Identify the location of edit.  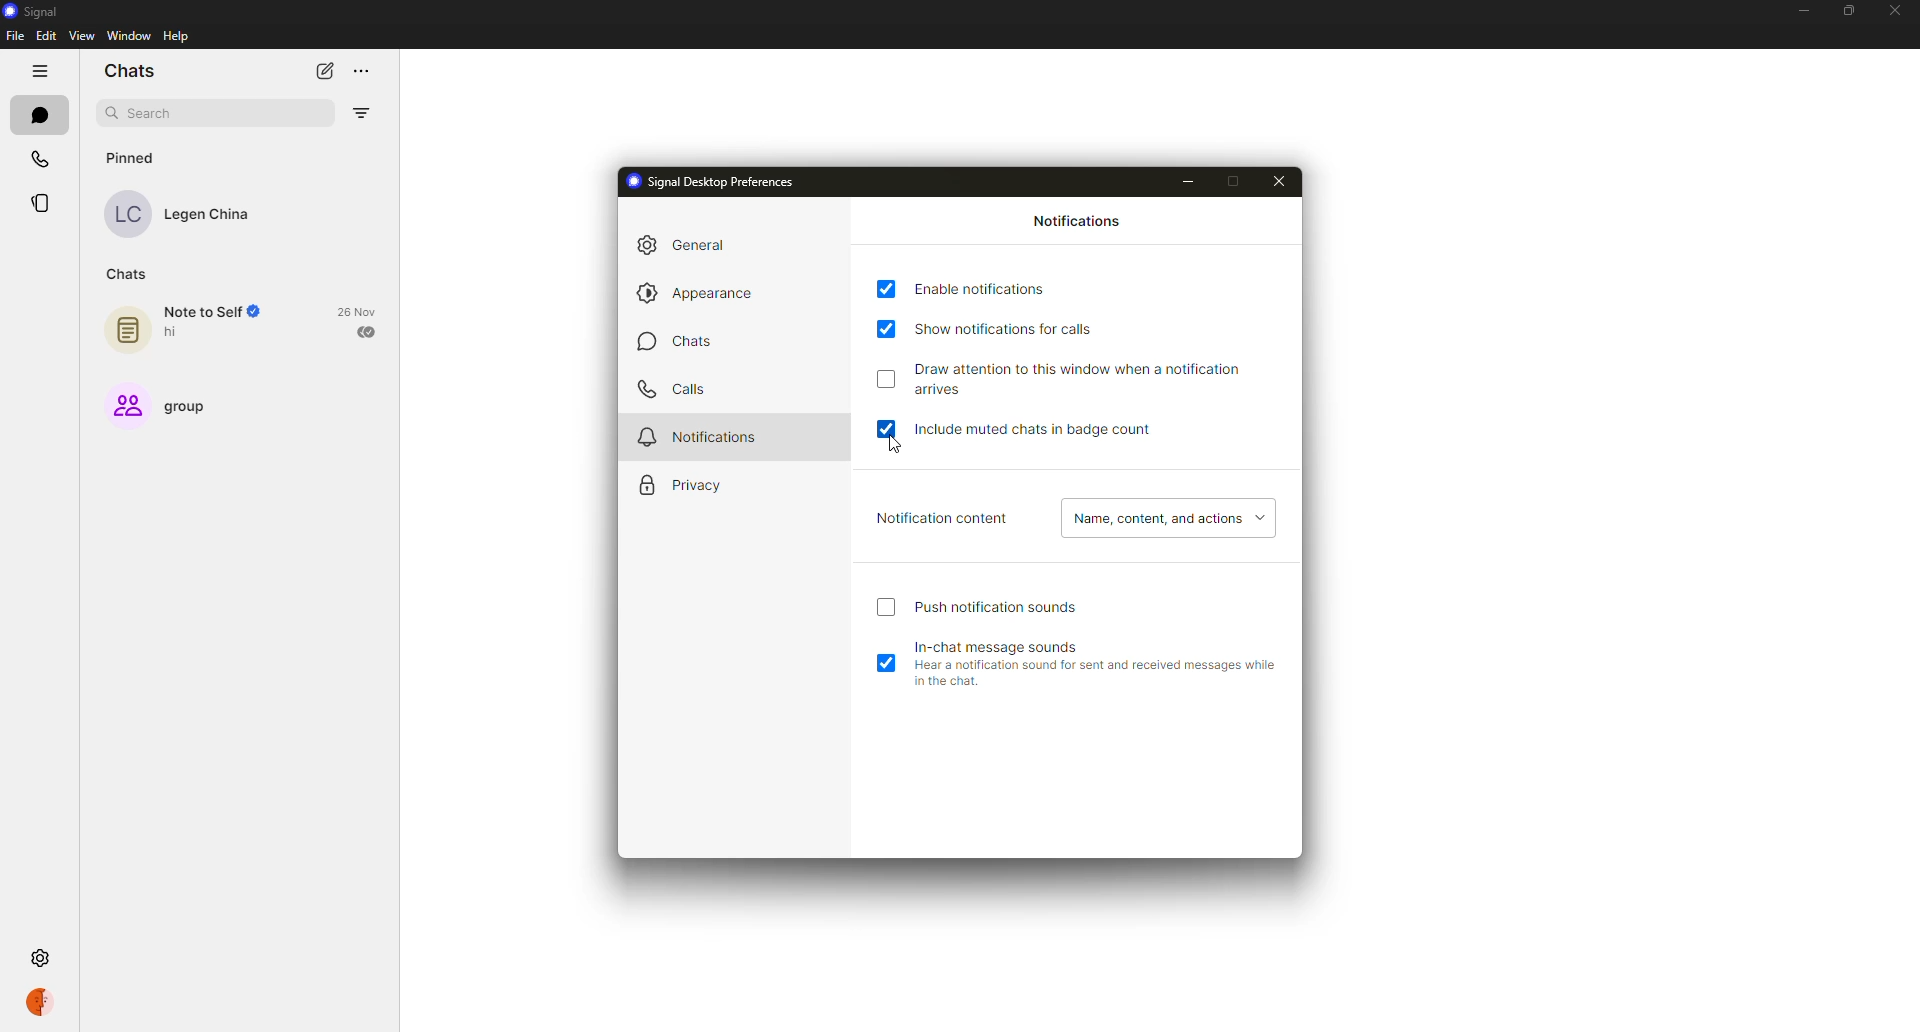
(45, 37).